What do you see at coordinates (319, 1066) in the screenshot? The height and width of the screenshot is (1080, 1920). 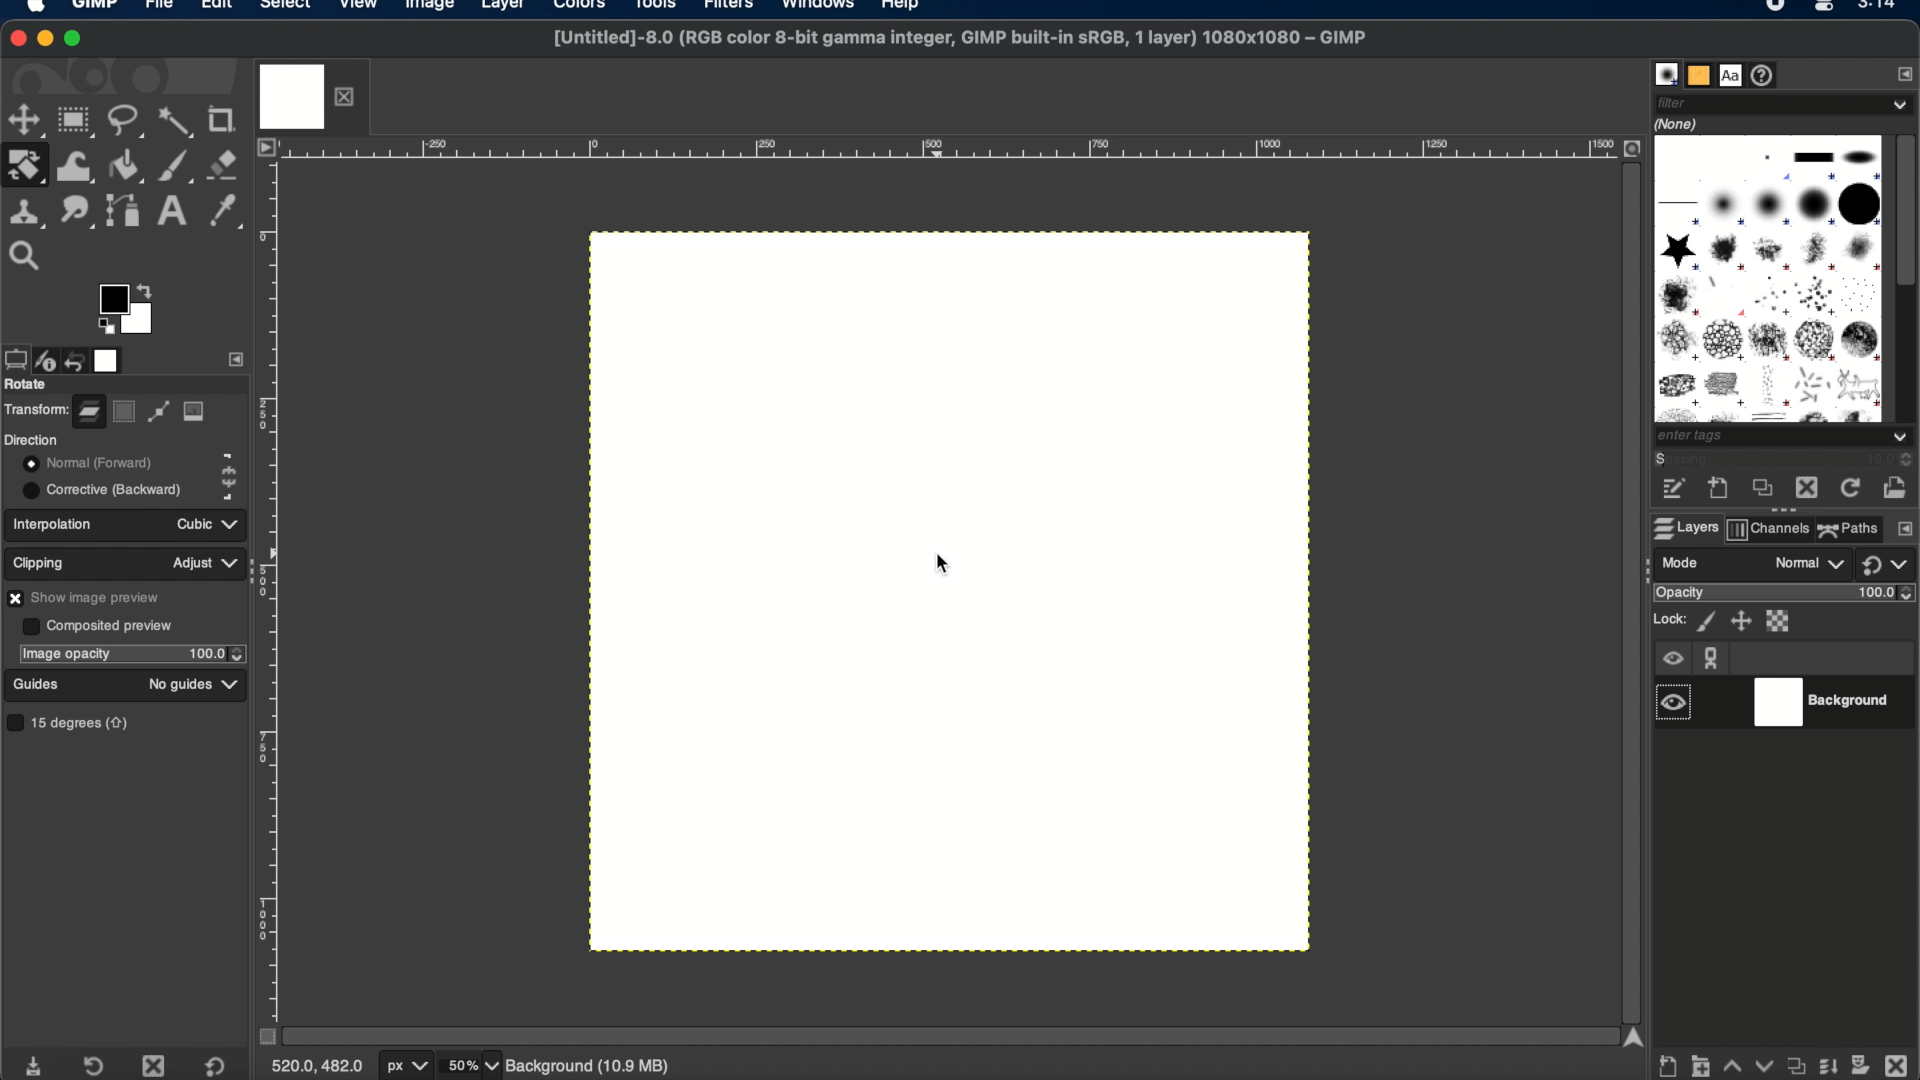 I see `cursor coordinates` at bounding box center [319, 1066].